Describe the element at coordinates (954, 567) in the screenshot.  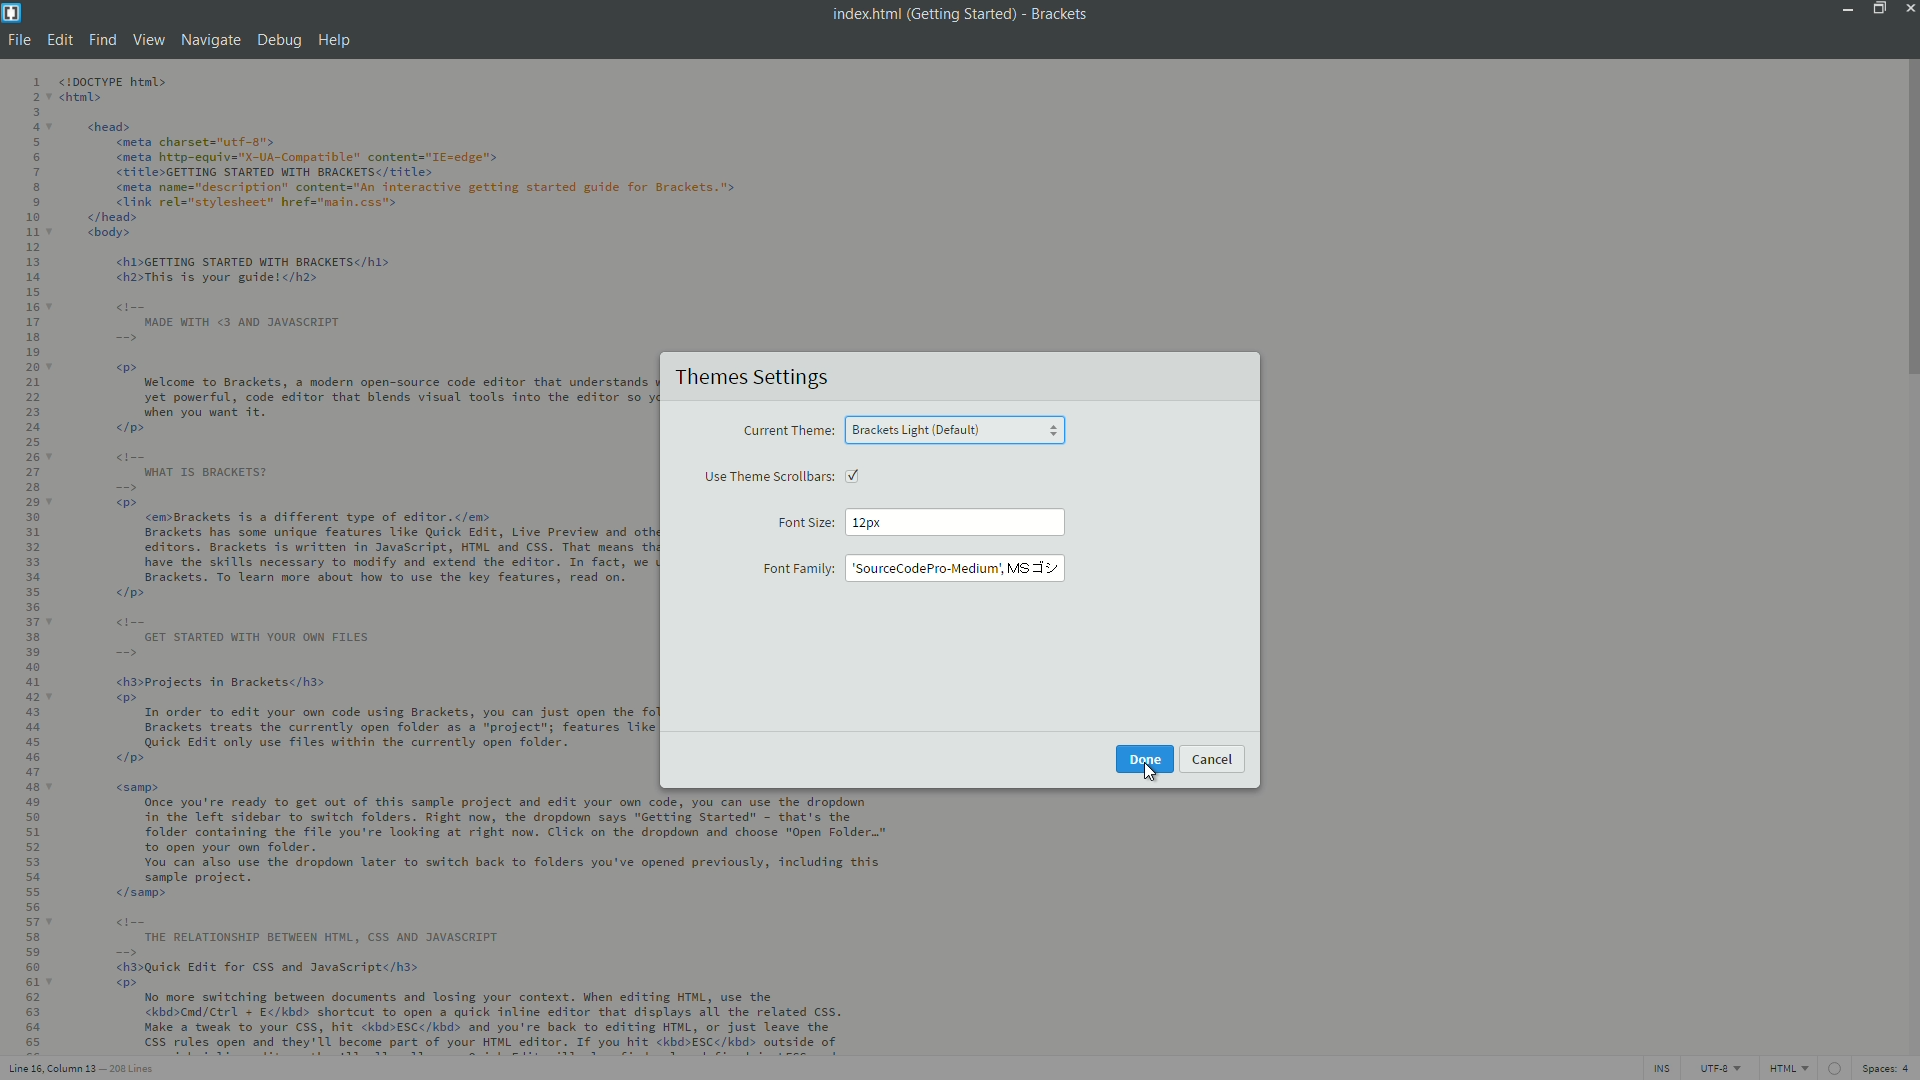
I see `font family name` at that location.